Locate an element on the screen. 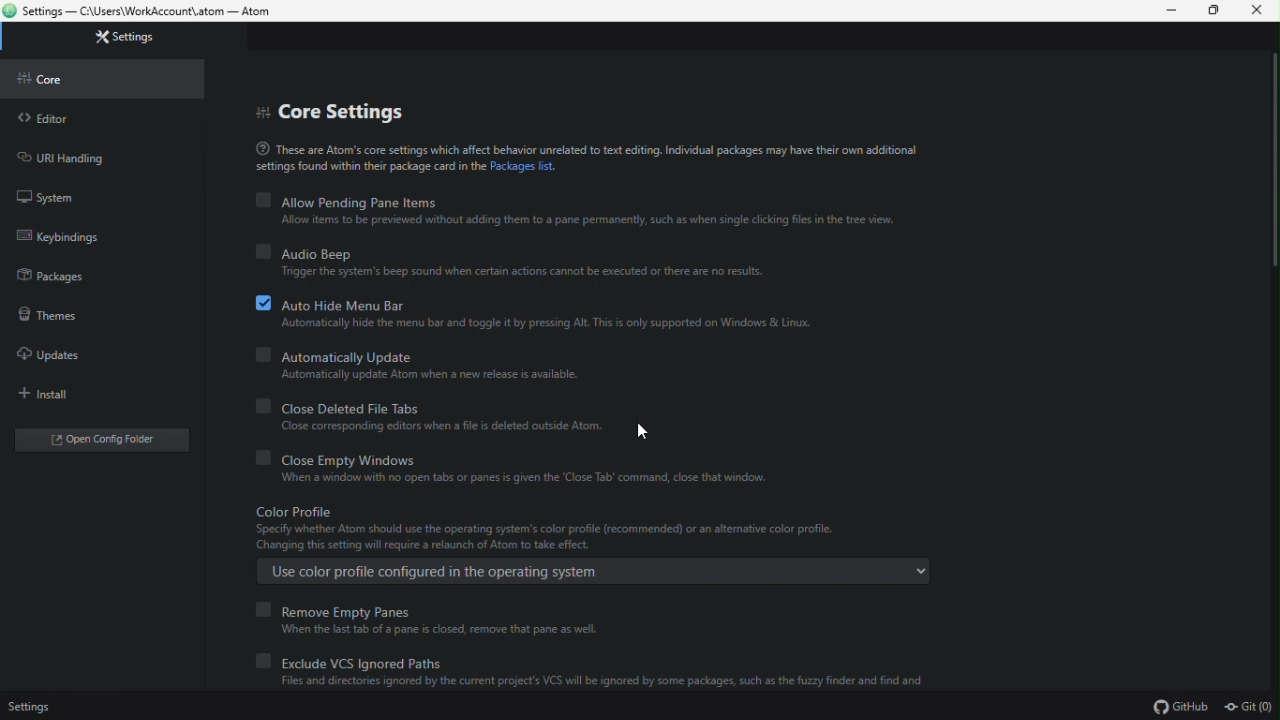 This screenshot has width=1280, height=720. When the last tab of a pane is closed, remove that pane as well. is located at coordinates (445, 630).